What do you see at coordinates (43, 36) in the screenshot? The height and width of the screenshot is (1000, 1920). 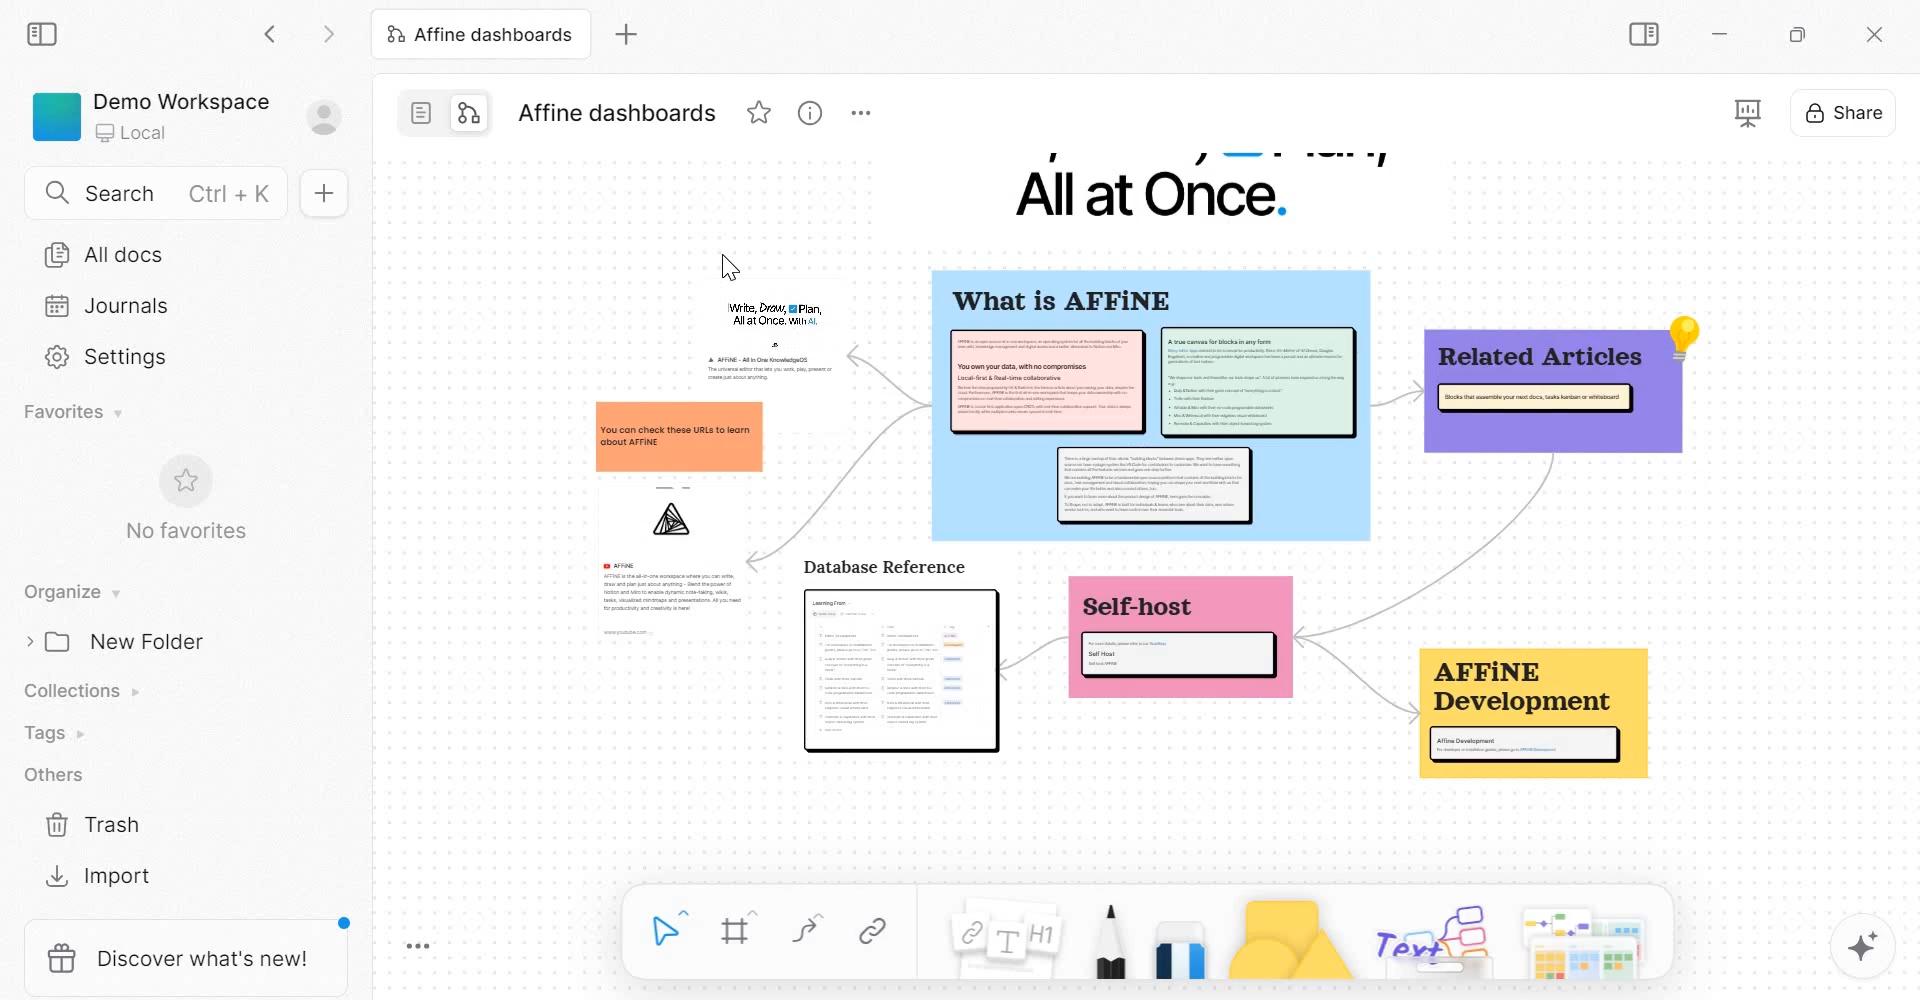 I see `collapse sidebar` at bounding box center [43, 36].